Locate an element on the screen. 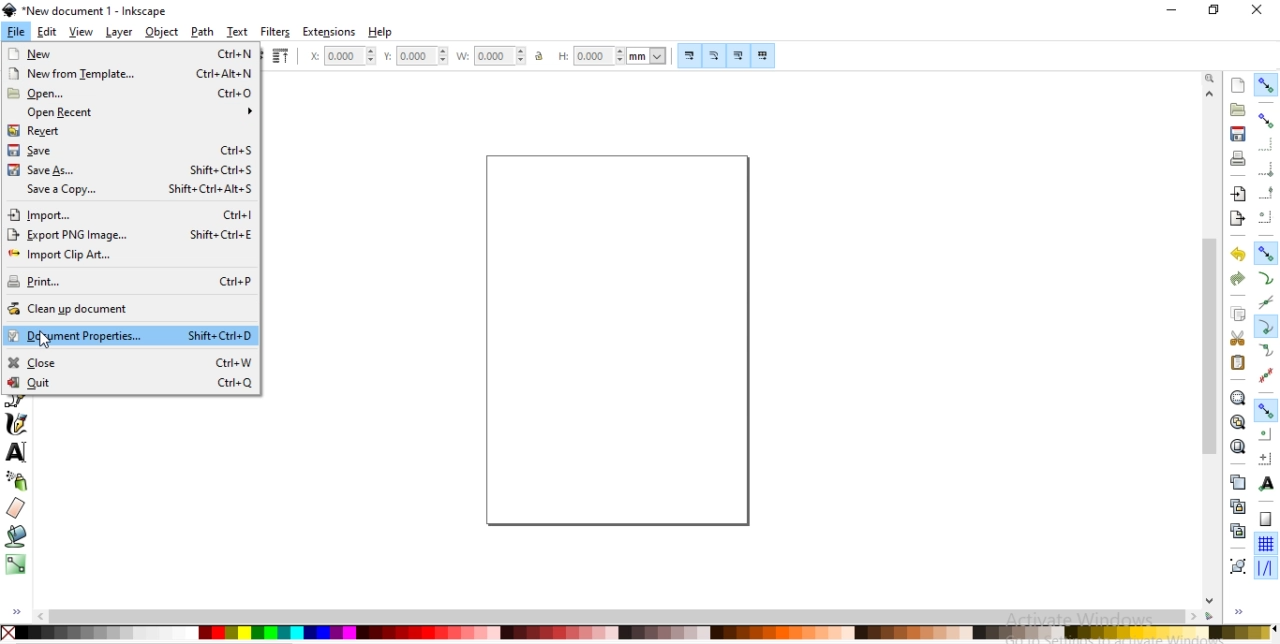  new document 1 -Inksacpe is located at coordinates (94, 12).